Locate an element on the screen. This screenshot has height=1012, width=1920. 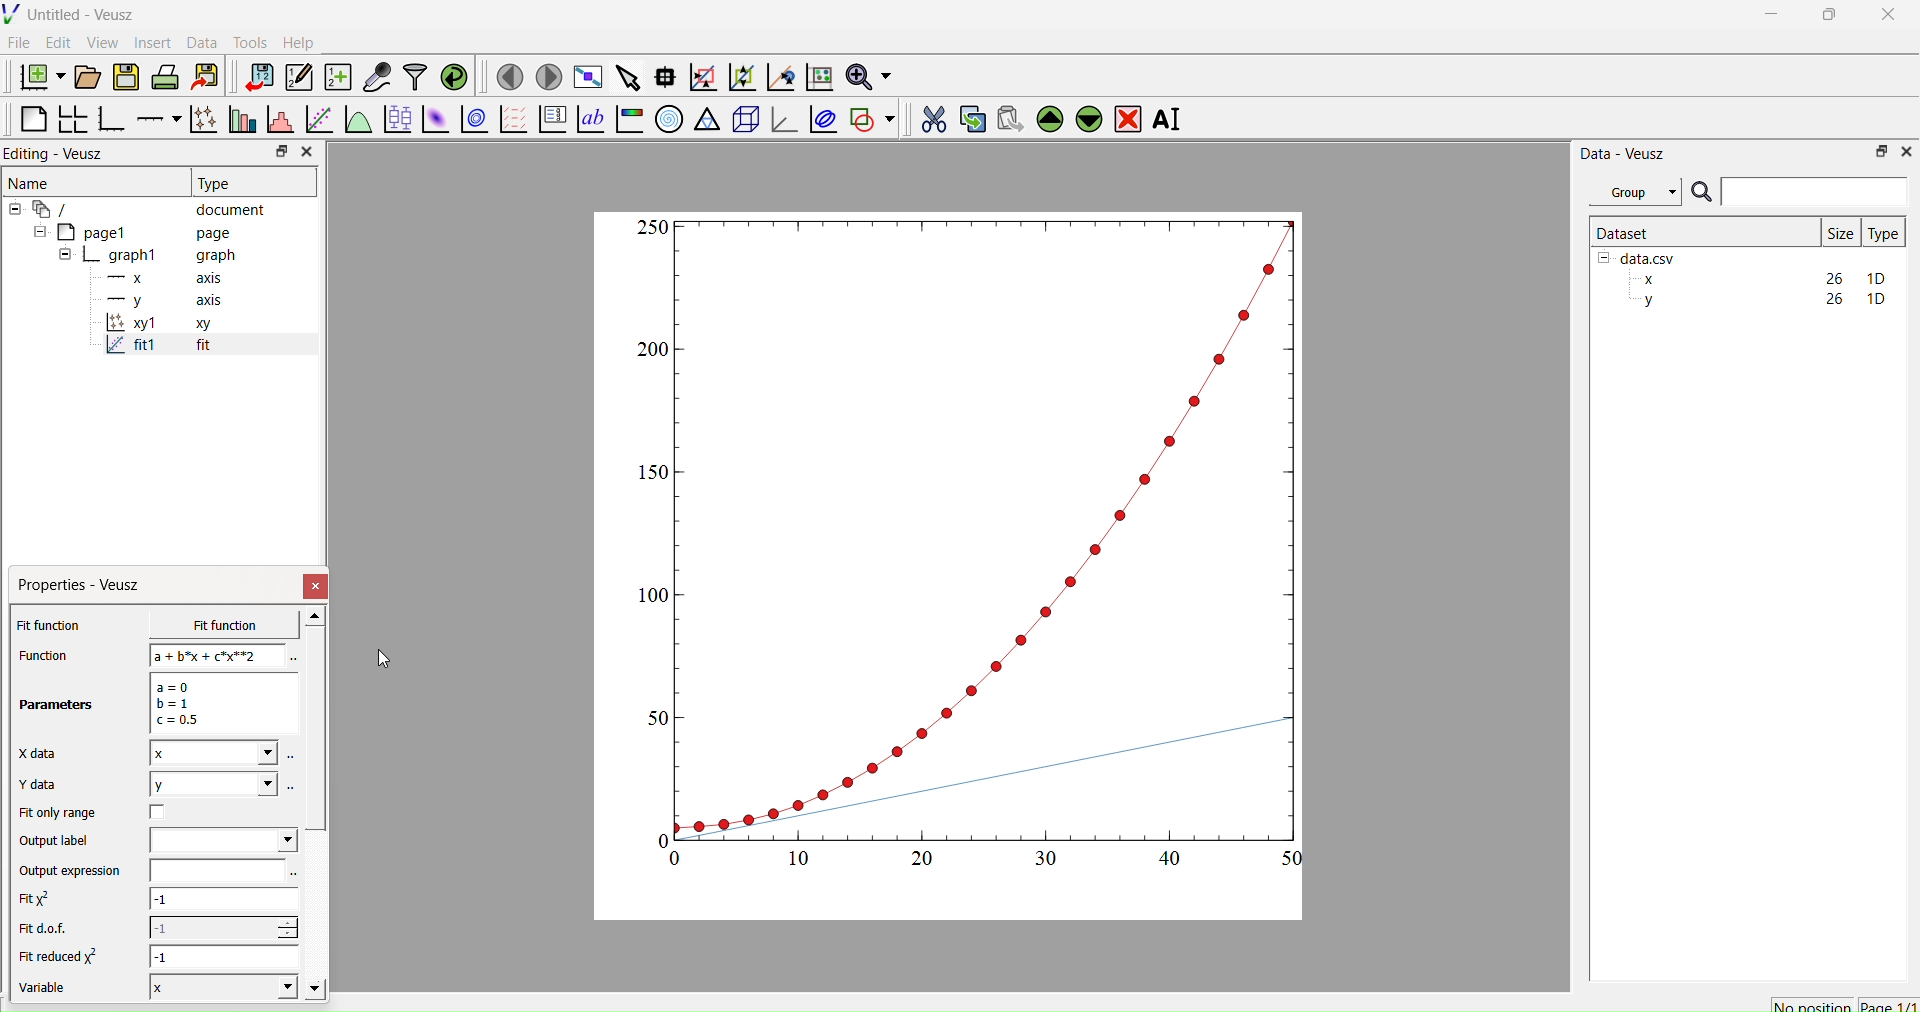
Input is located at coordinates (1814, 191).